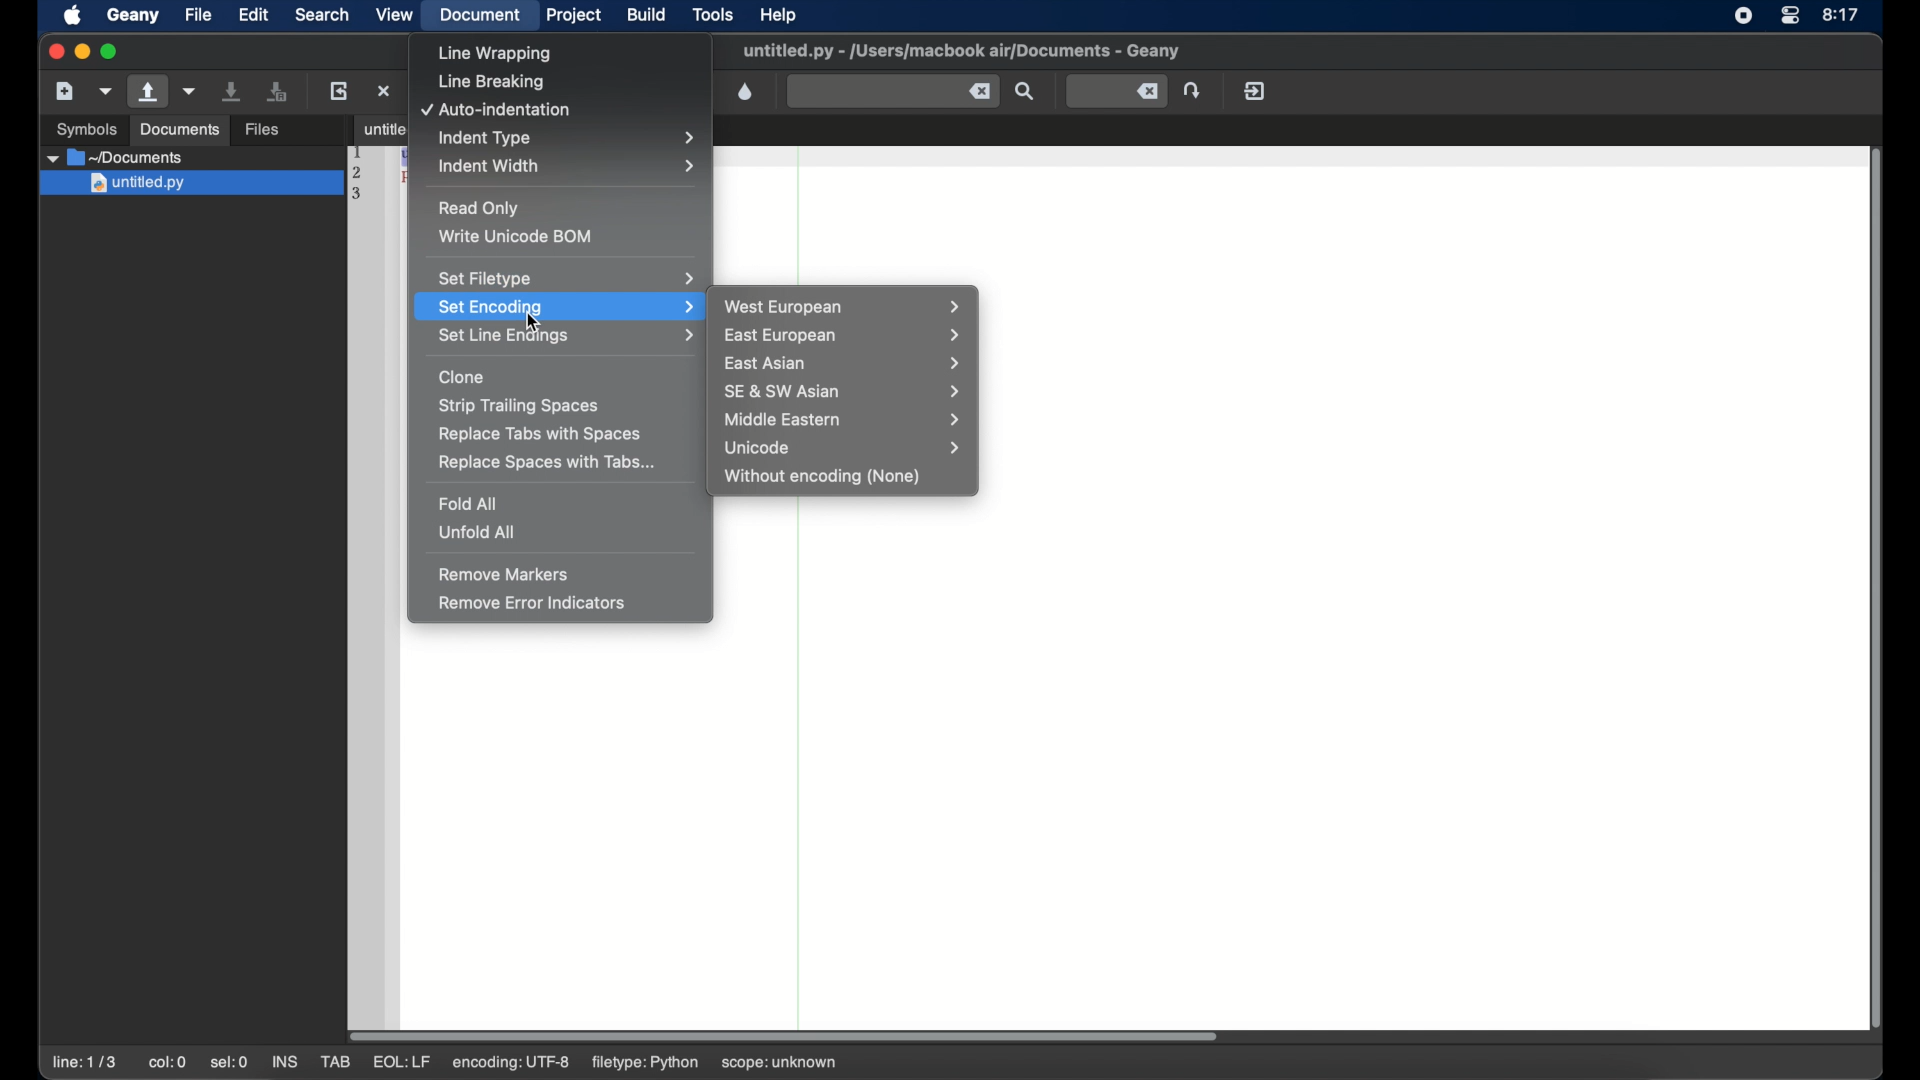 Image resolution: width=1920 pixels, height=1080 pixels. I want to click on west european menu, so click(846, 307).